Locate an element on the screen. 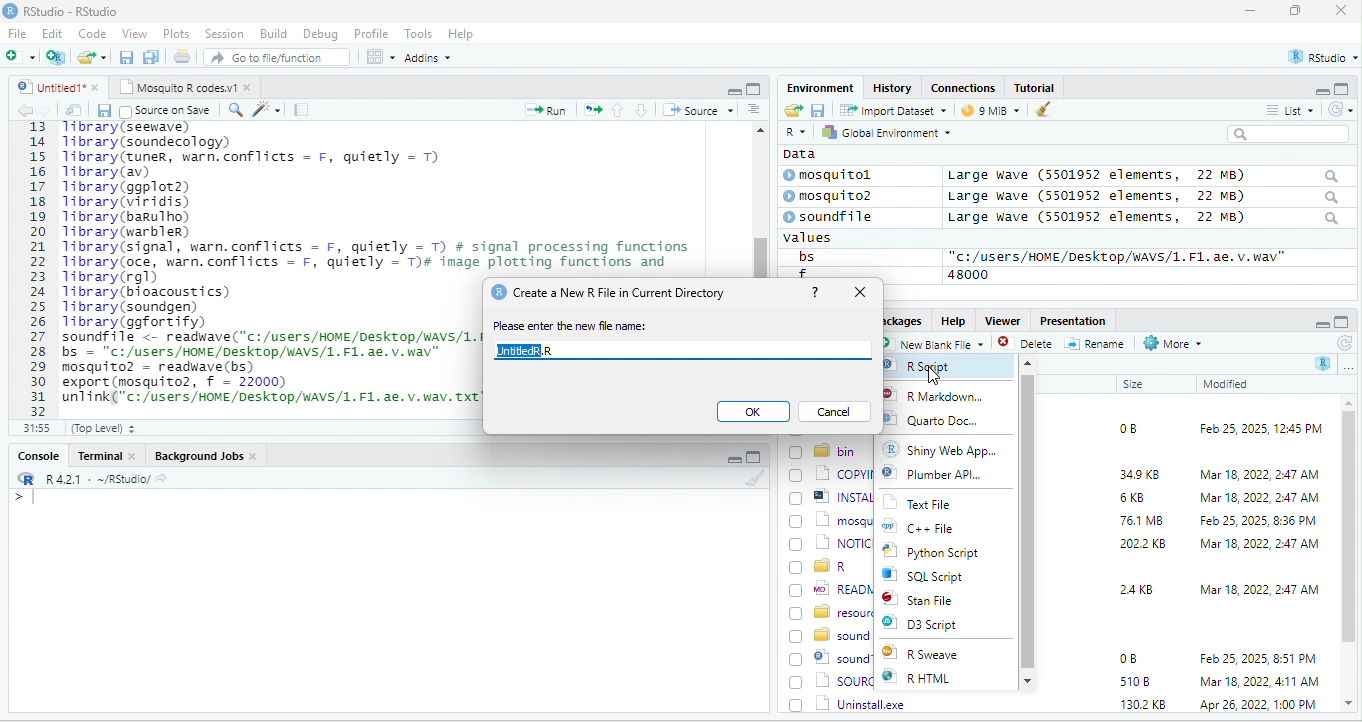 This screenshot has height=722, width=1362. Help is located at coordinates (953, 319).